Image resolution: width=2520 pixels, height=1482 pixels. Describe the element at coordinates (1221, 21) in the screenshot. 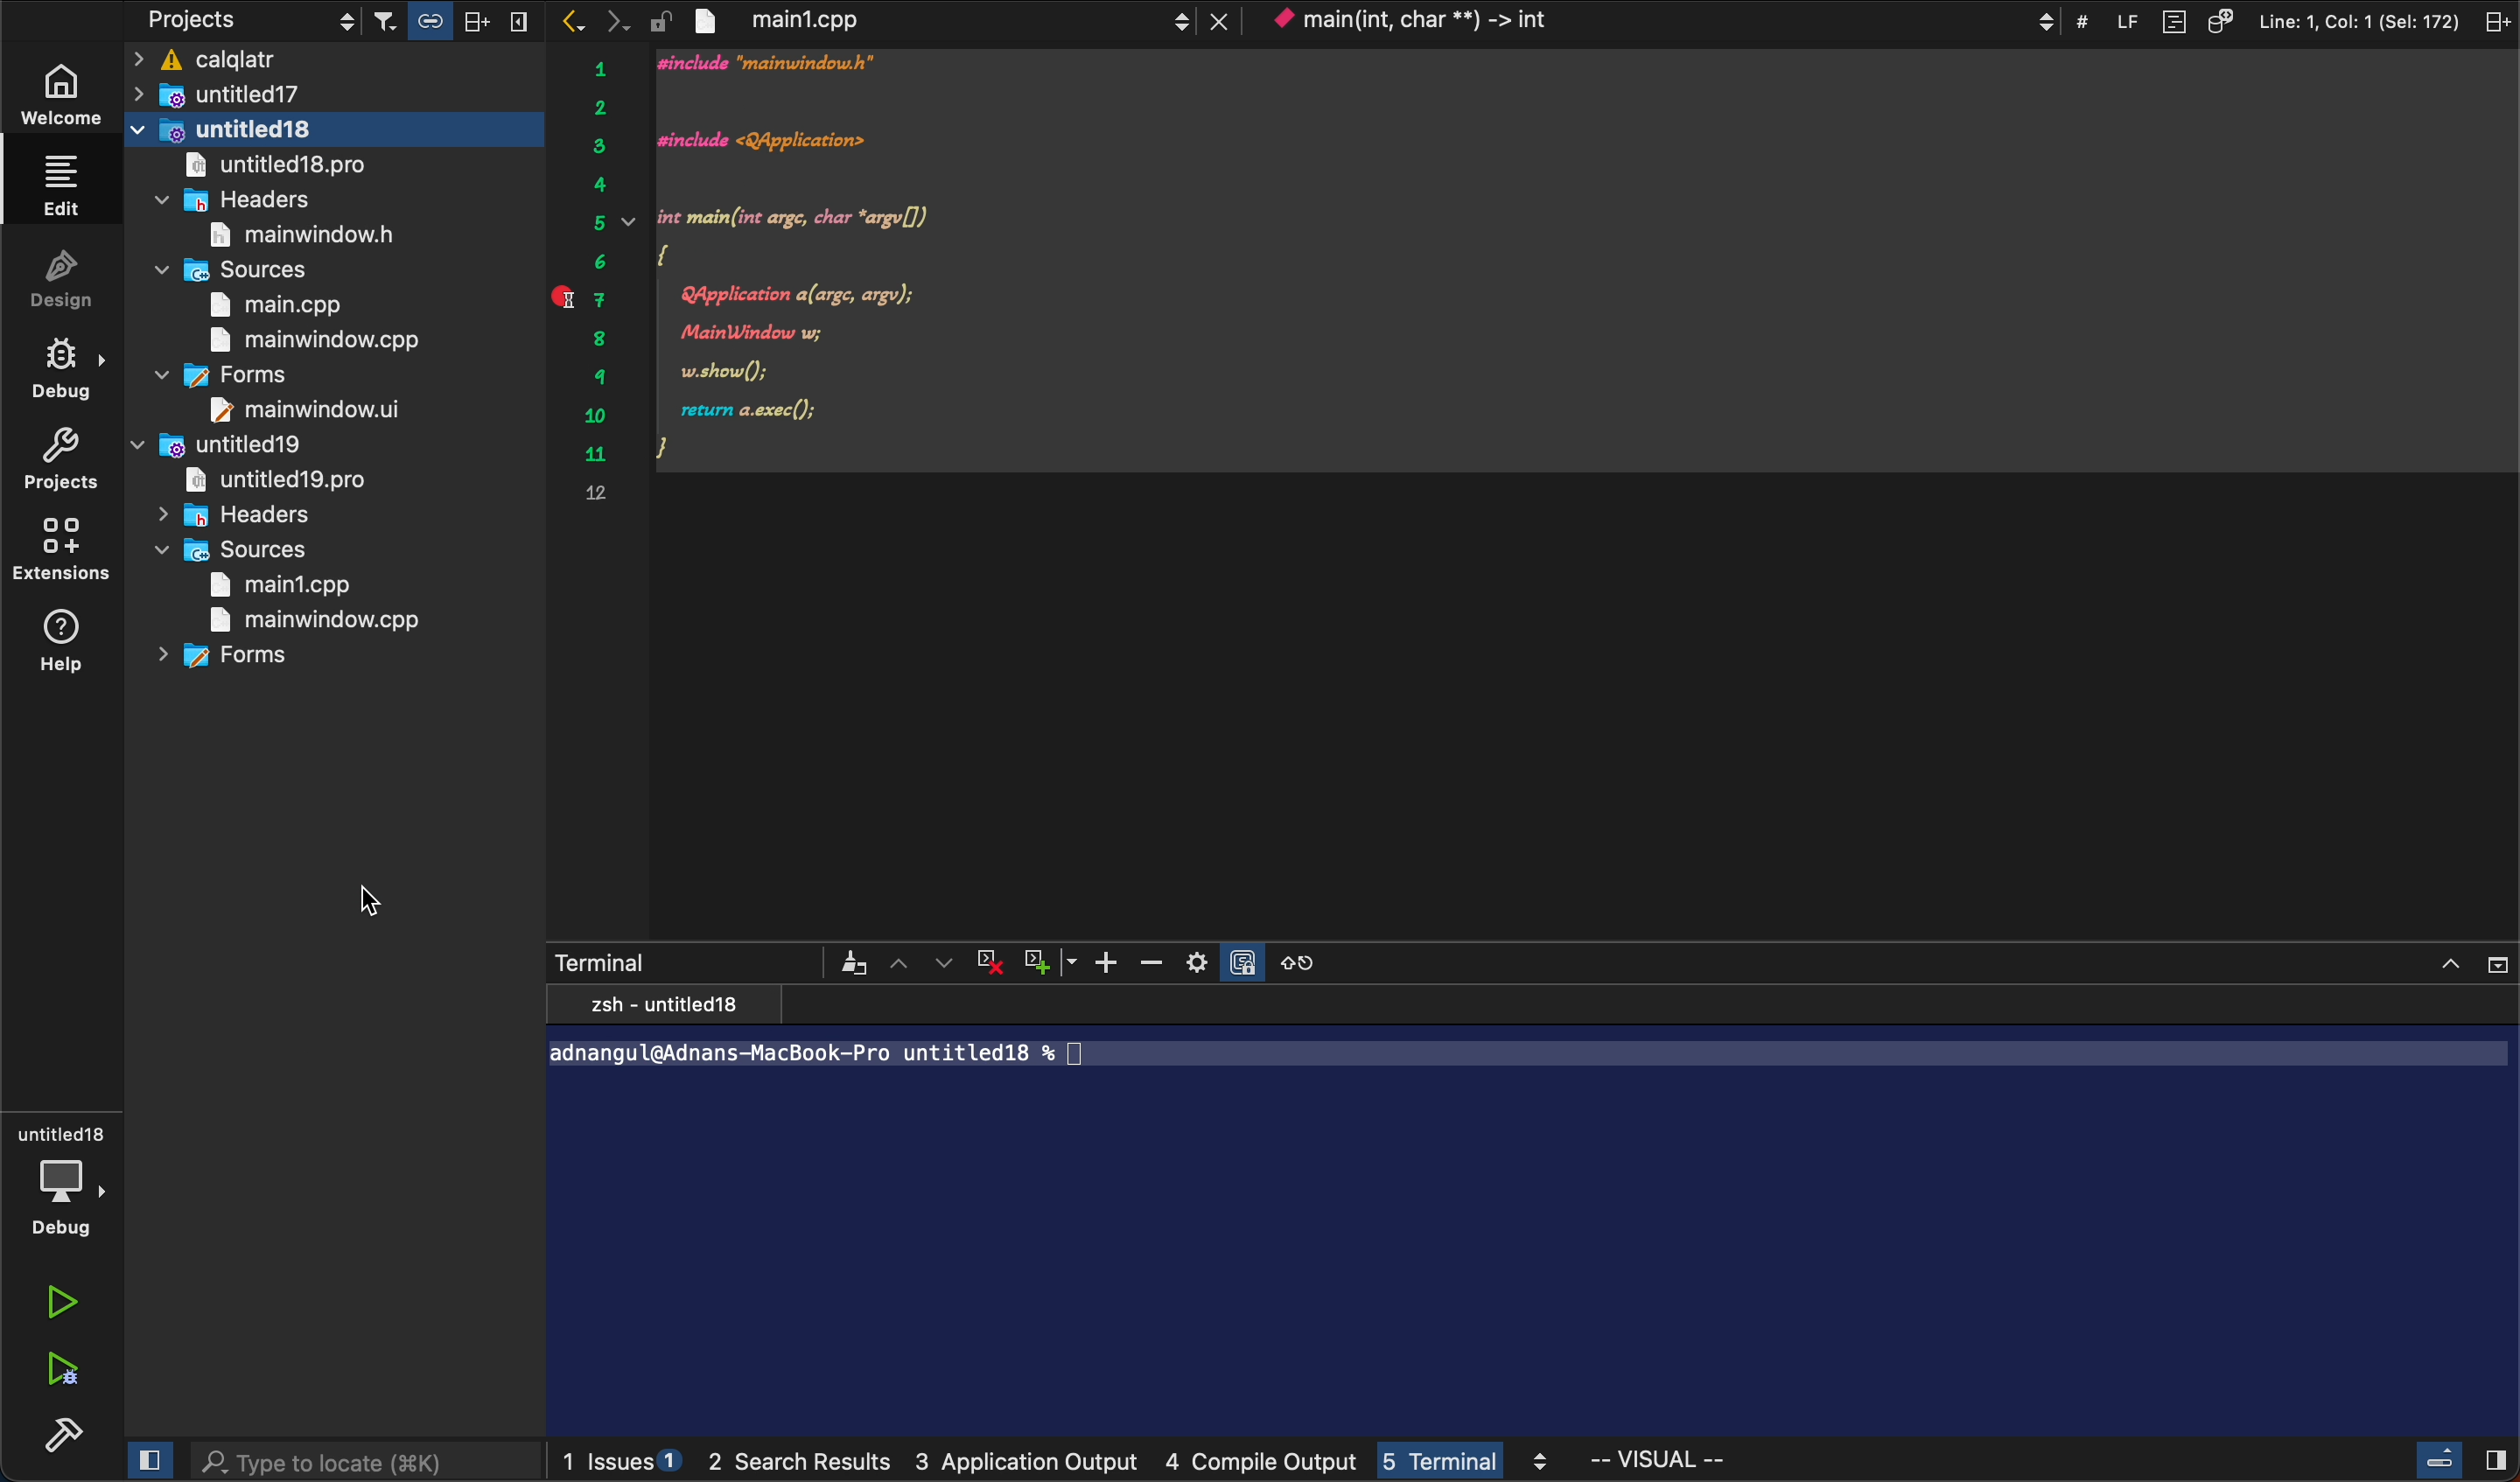

I see `lose tab` at that location.